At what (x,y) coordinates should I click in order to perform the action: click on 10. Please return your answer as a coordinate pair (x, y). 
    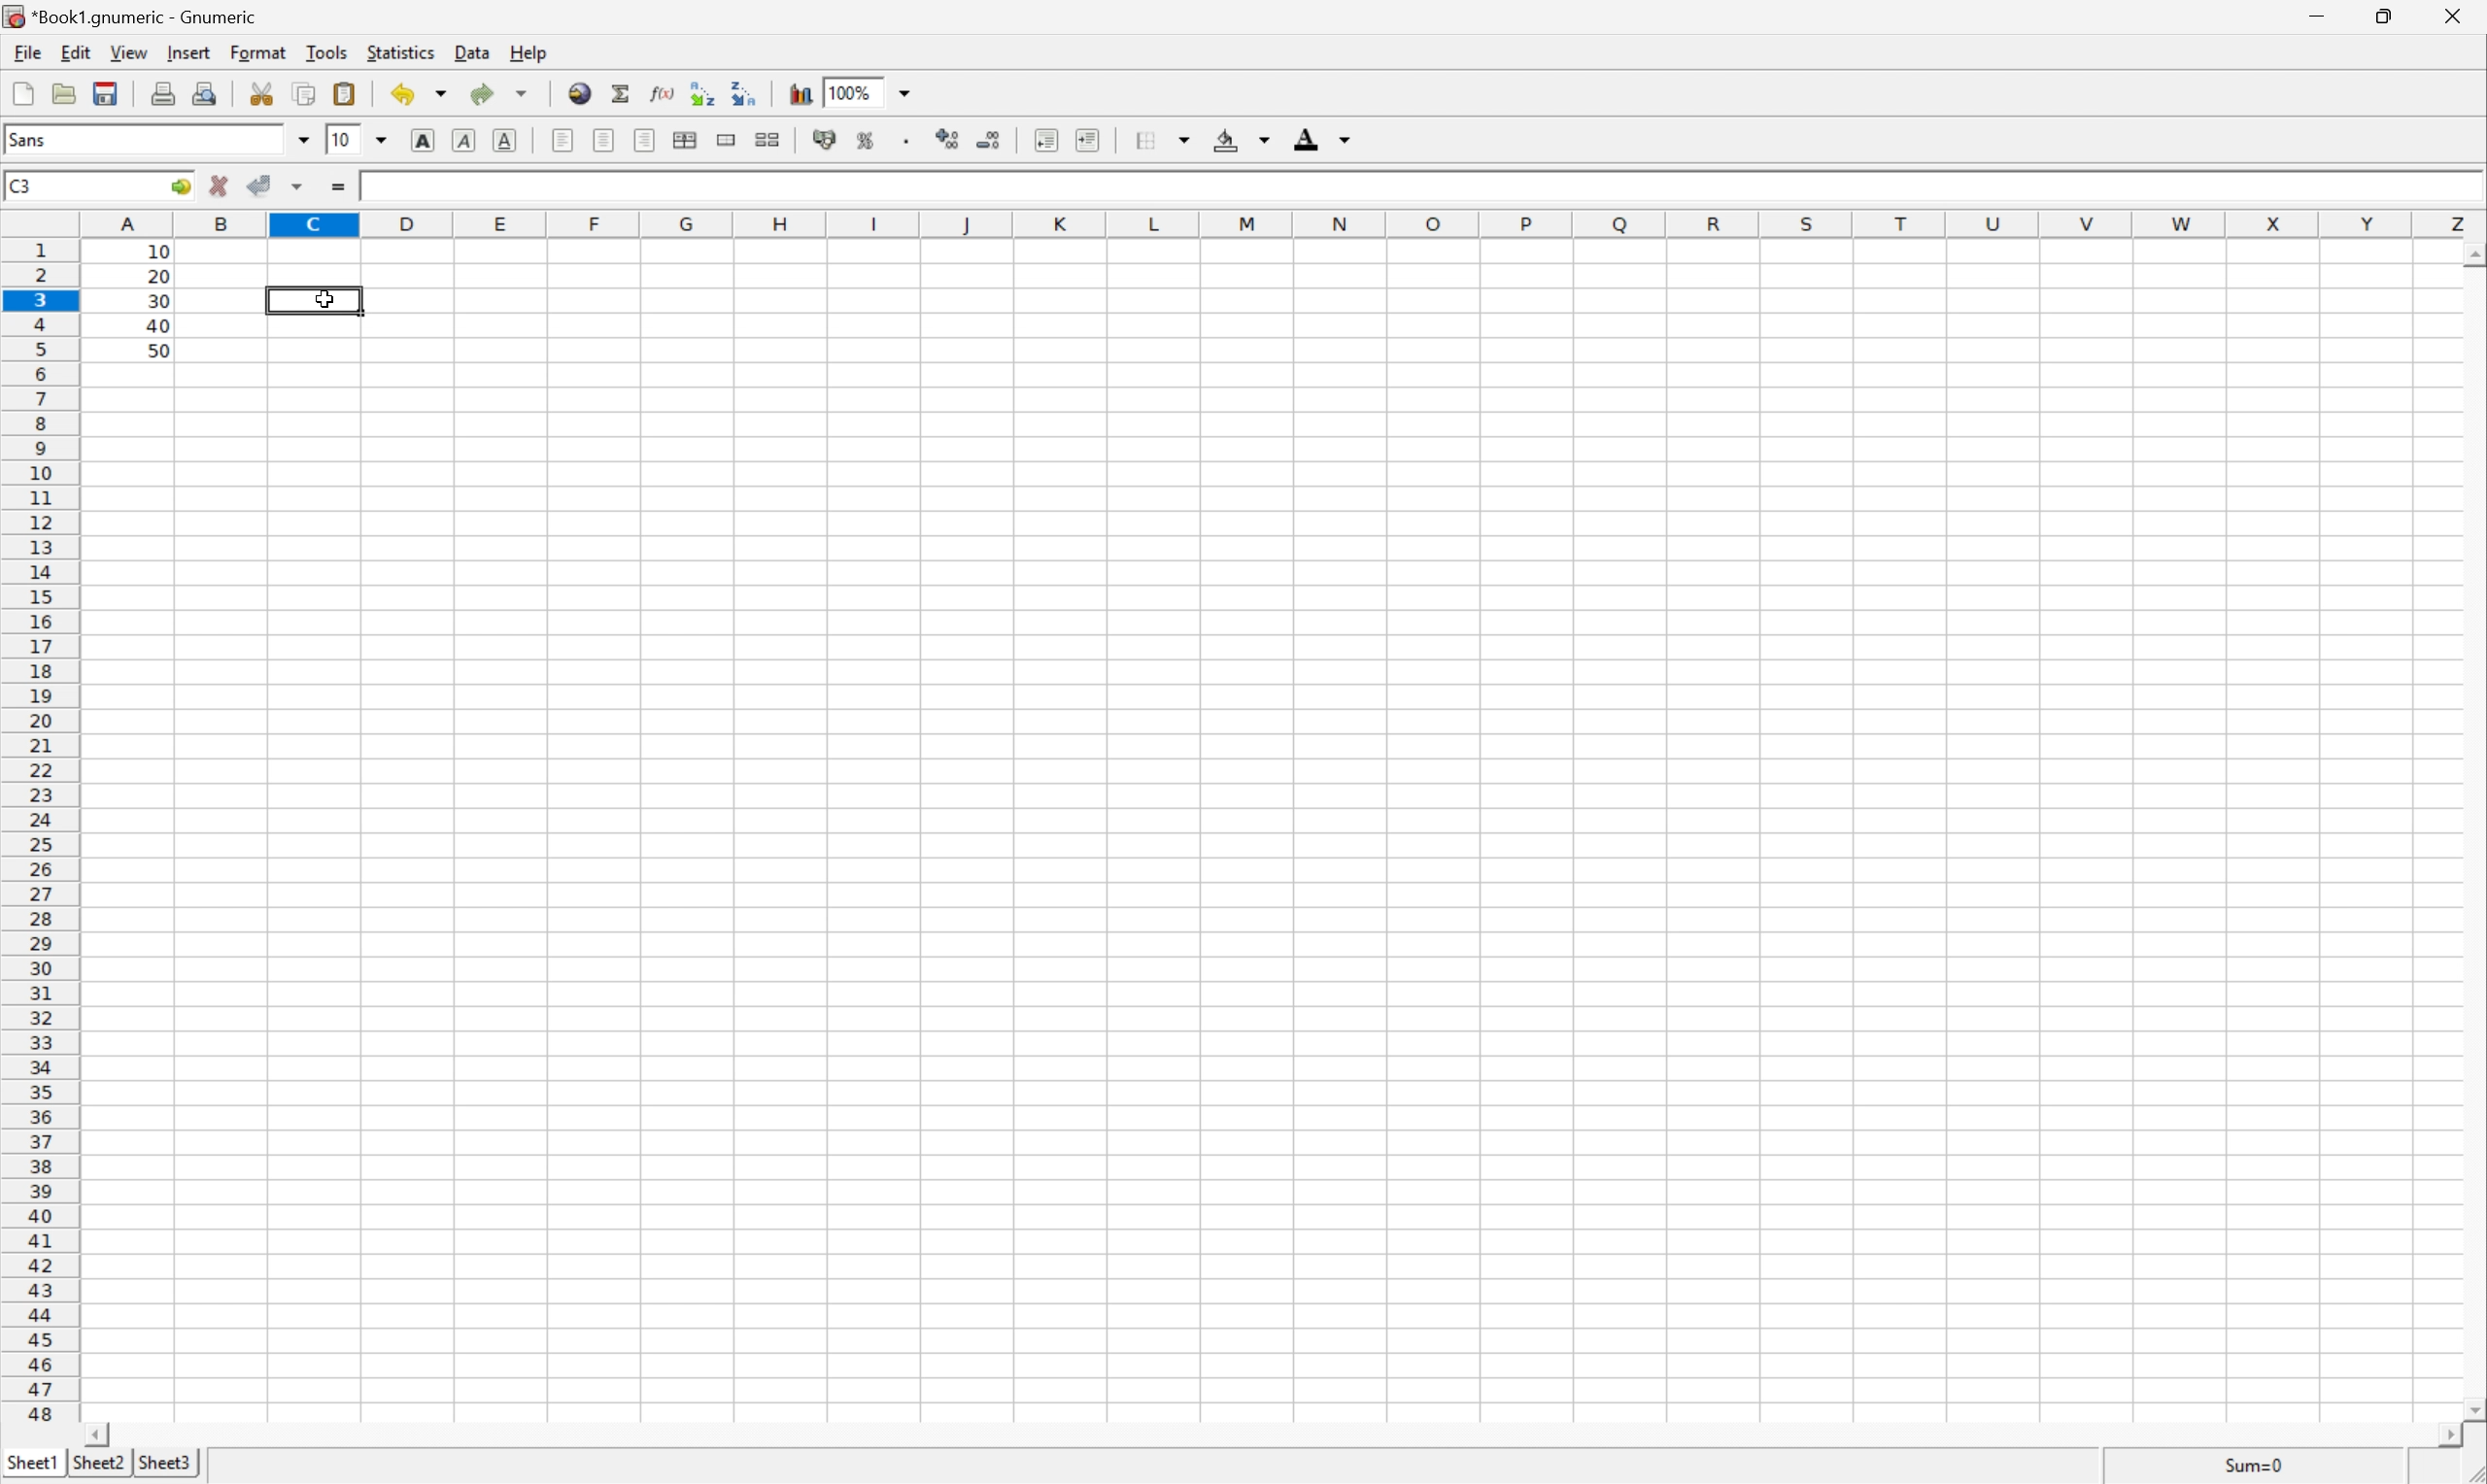
    Looking at the image, I should click on (337, 140).